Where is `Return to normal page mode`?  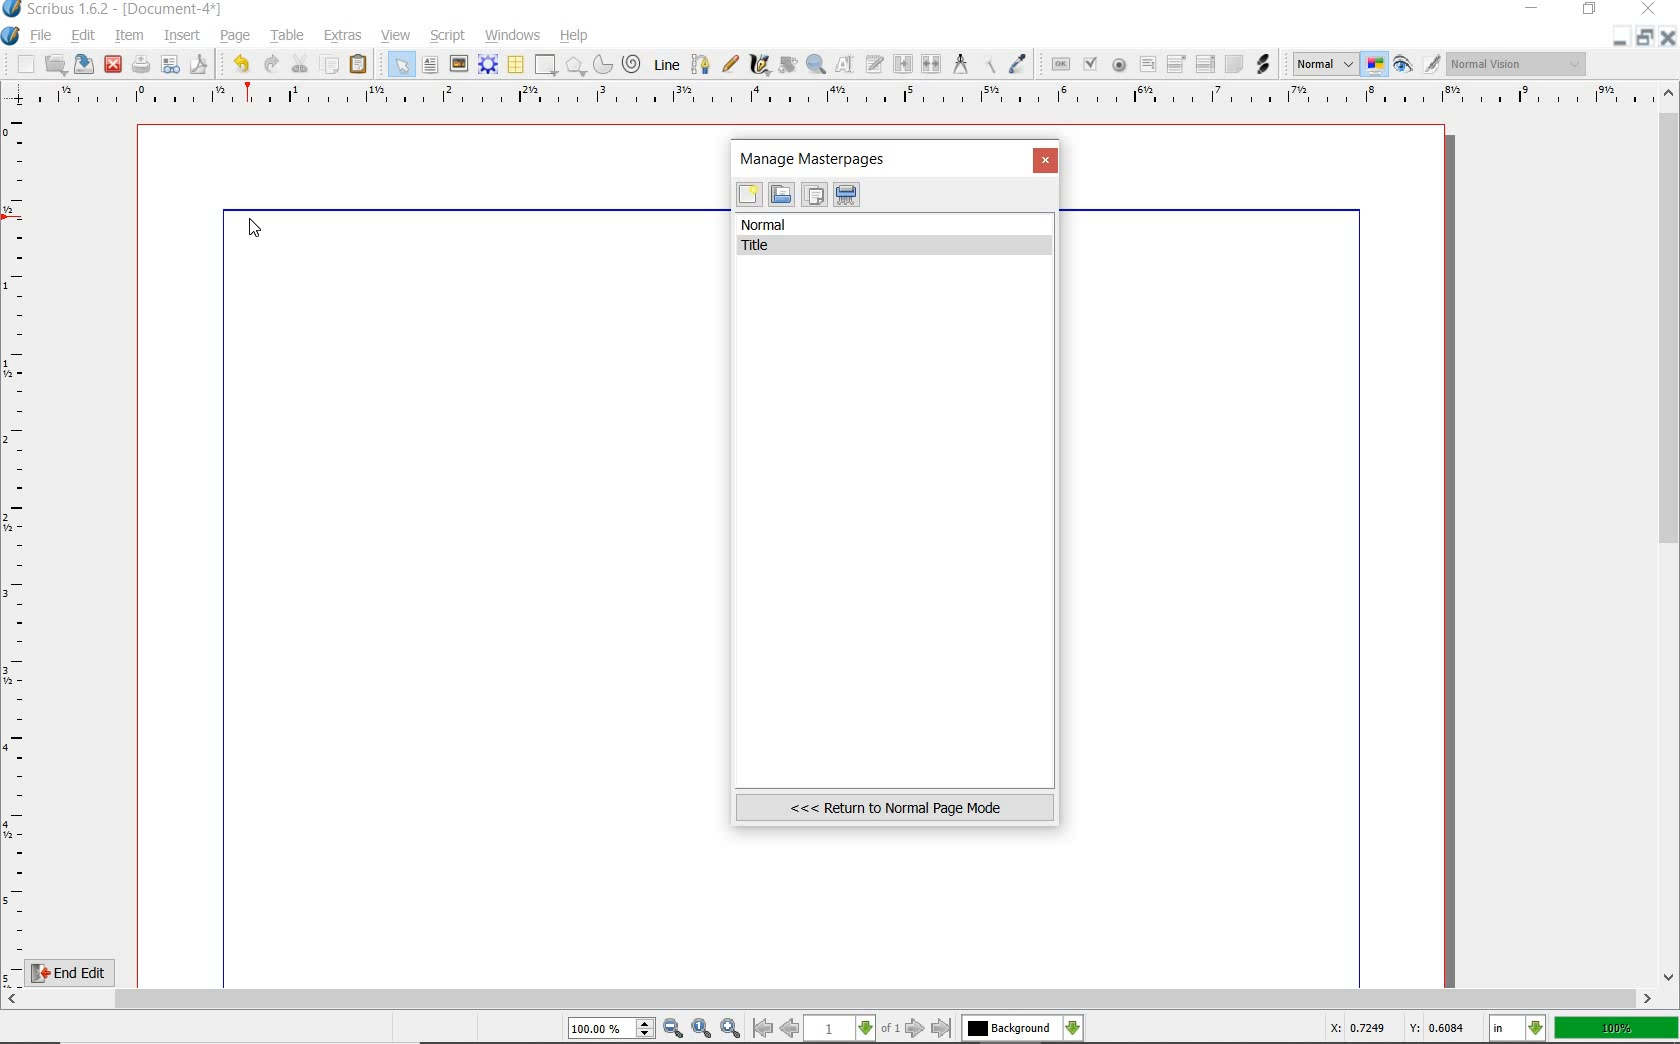
Return to normal page mode is located at coordinates (895, 807).